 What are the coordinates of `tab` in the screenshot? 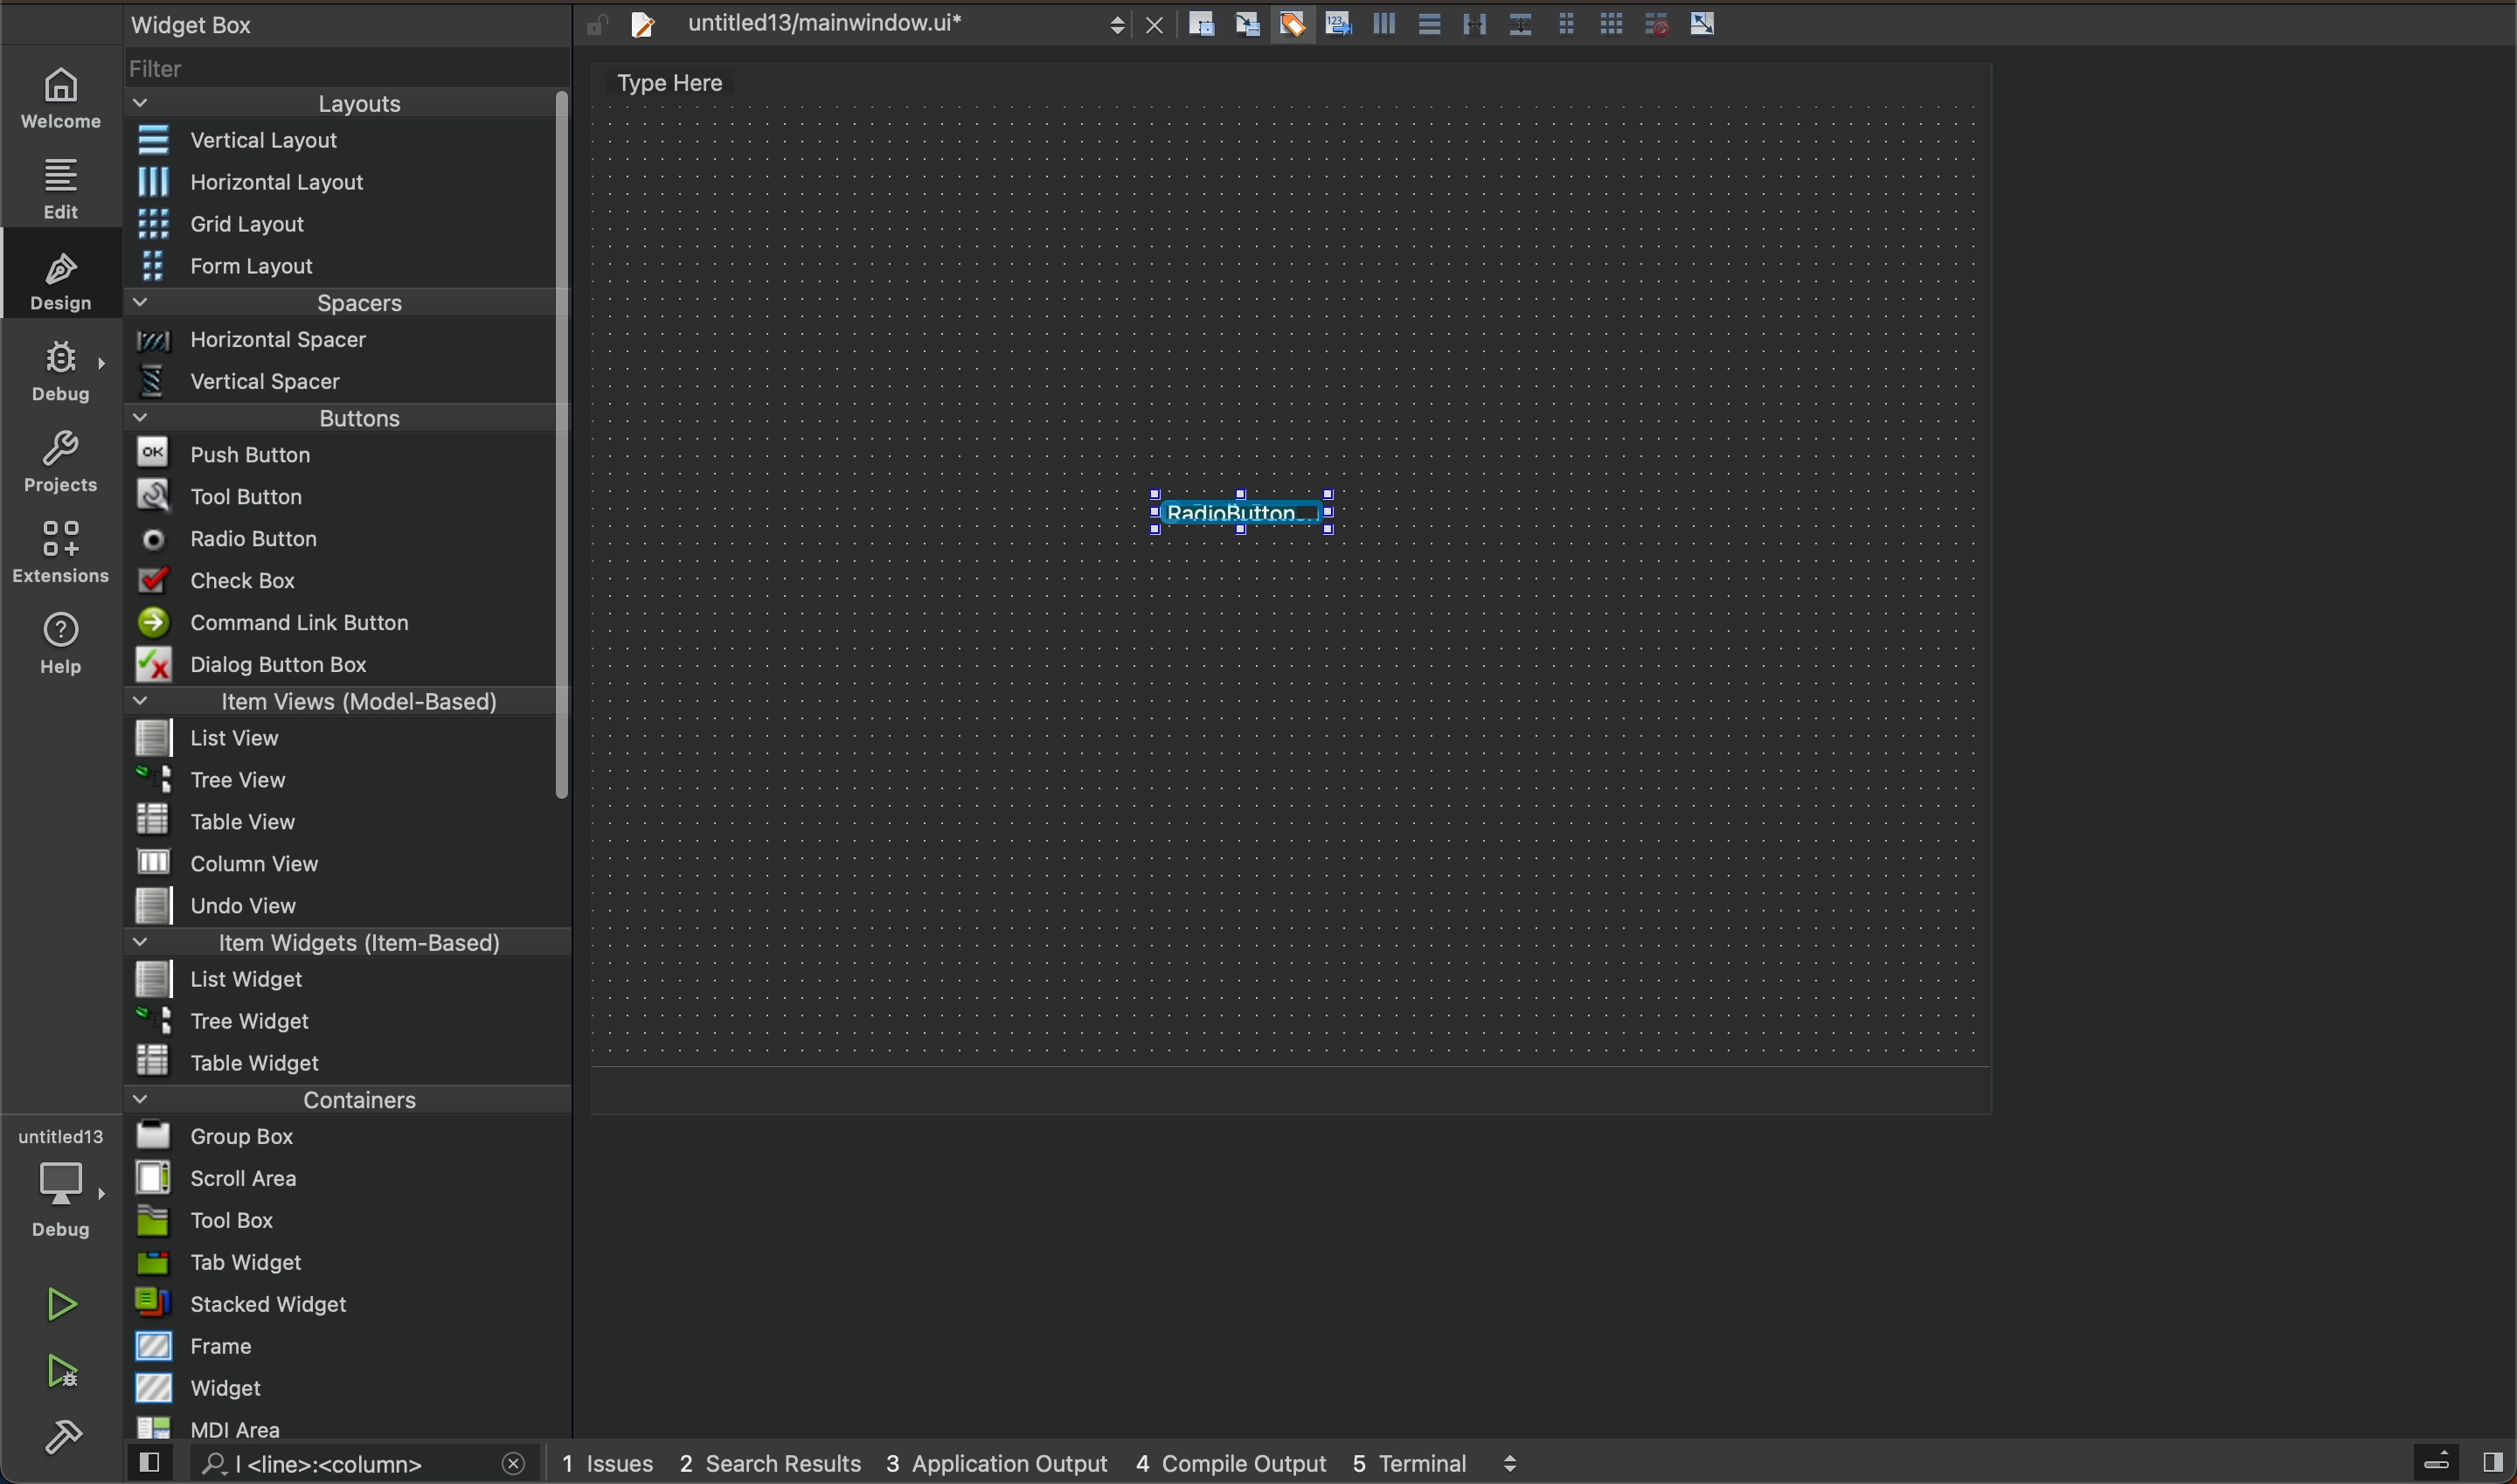 It's located at (351, 1262).